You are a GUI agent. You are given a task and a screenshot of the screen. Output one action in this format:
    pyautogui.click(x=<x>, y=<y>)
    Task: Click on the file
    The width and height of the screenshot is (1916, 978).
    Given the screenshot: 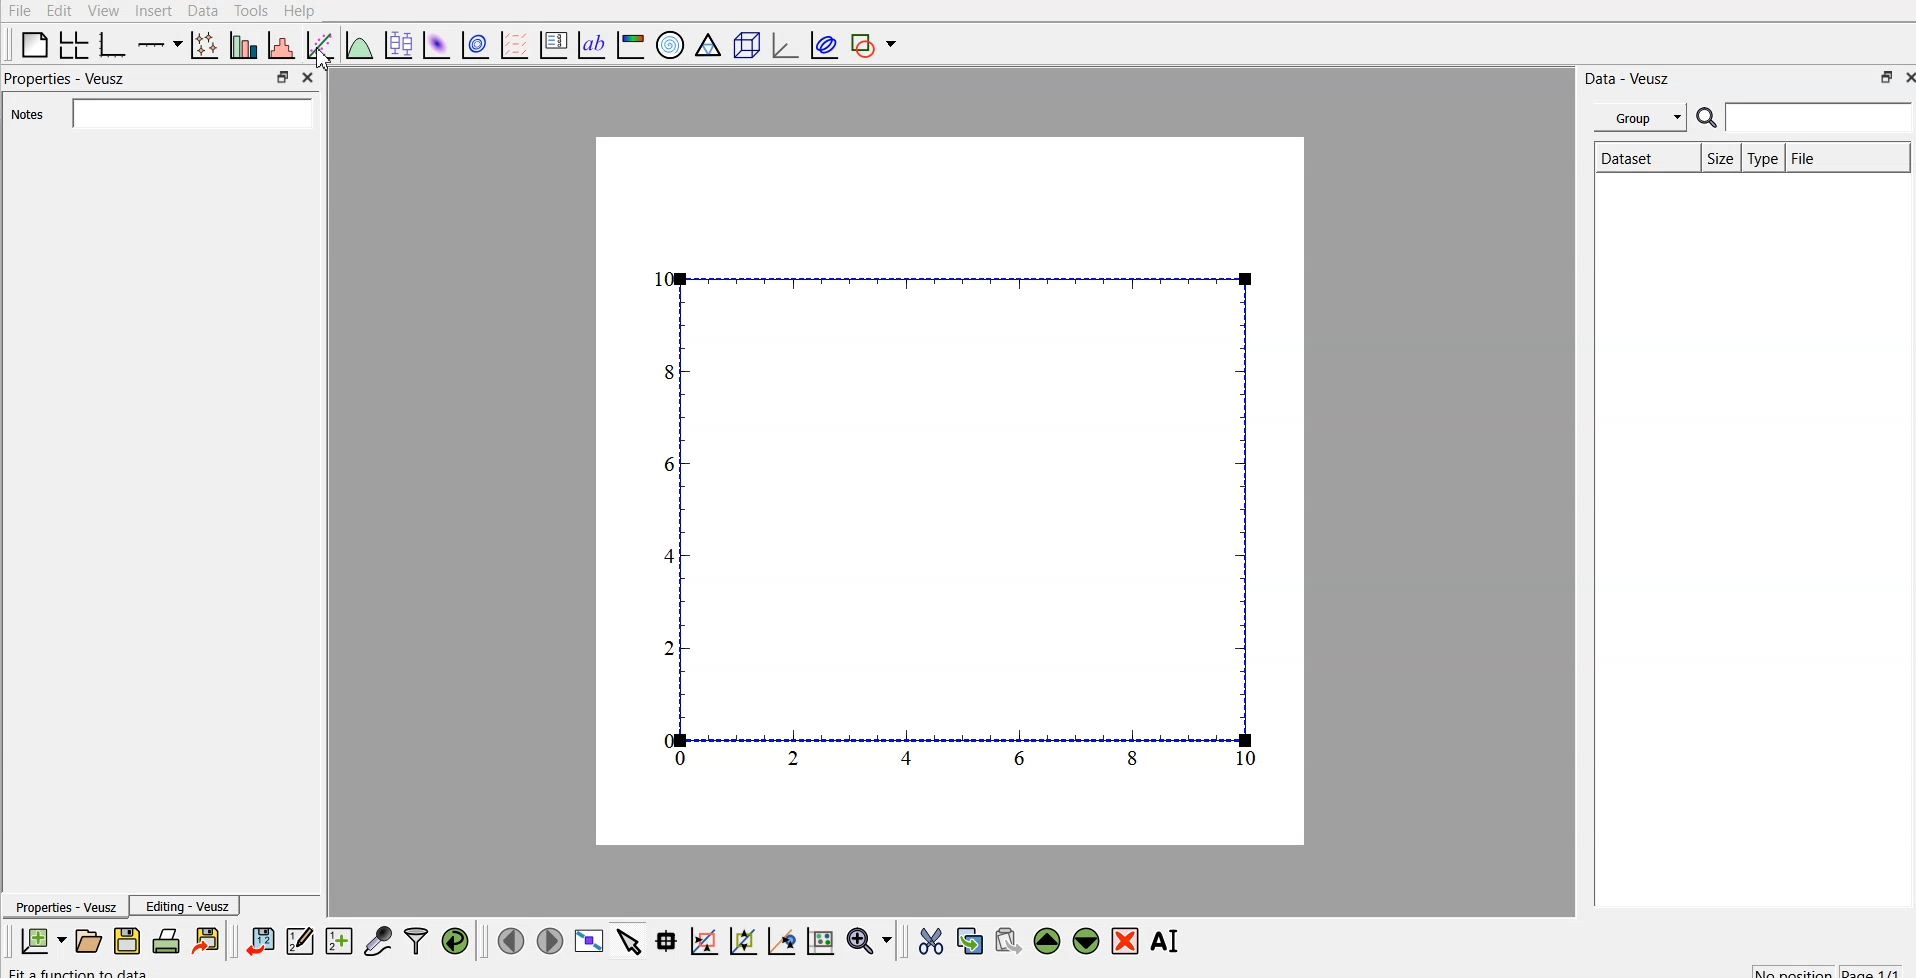 What is the action you would take?
    pyautogui.click(x=17, y=10)
    